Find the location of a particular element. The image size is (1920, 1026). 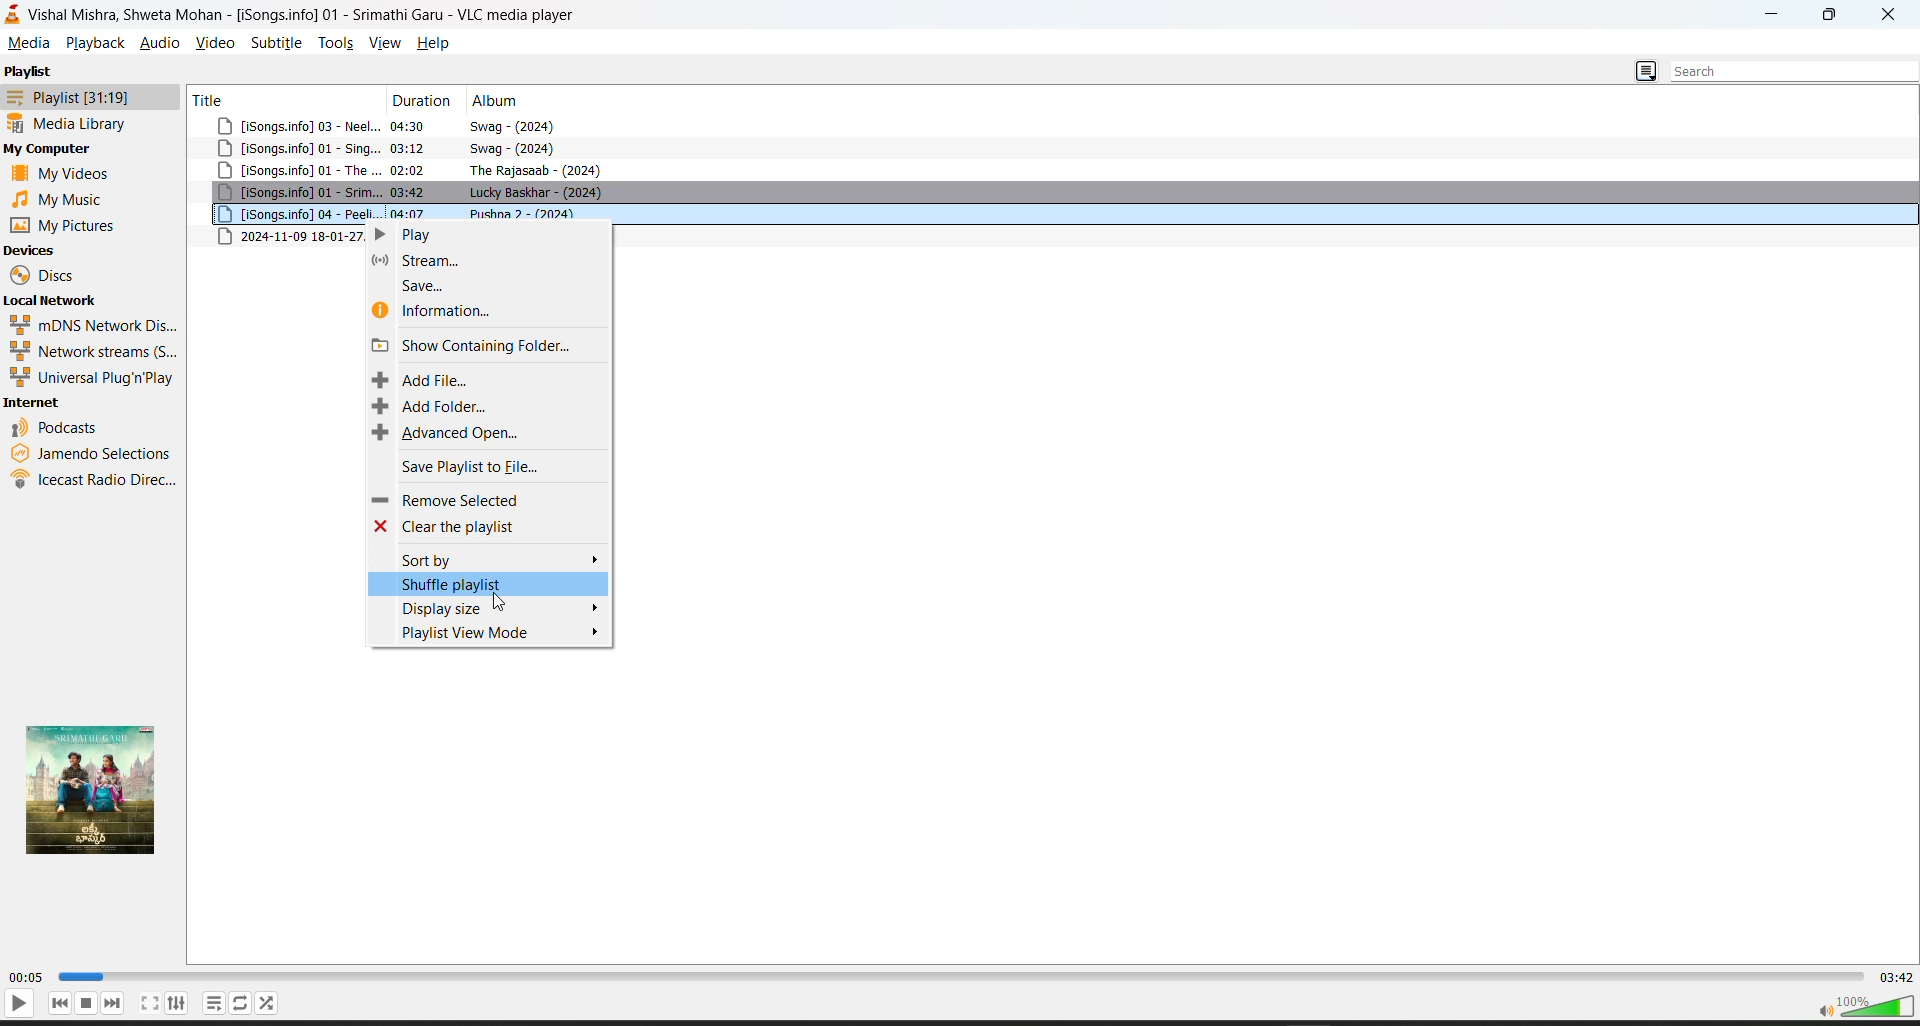

lucky baskhar-2024 is located at coordinates (537, 192).